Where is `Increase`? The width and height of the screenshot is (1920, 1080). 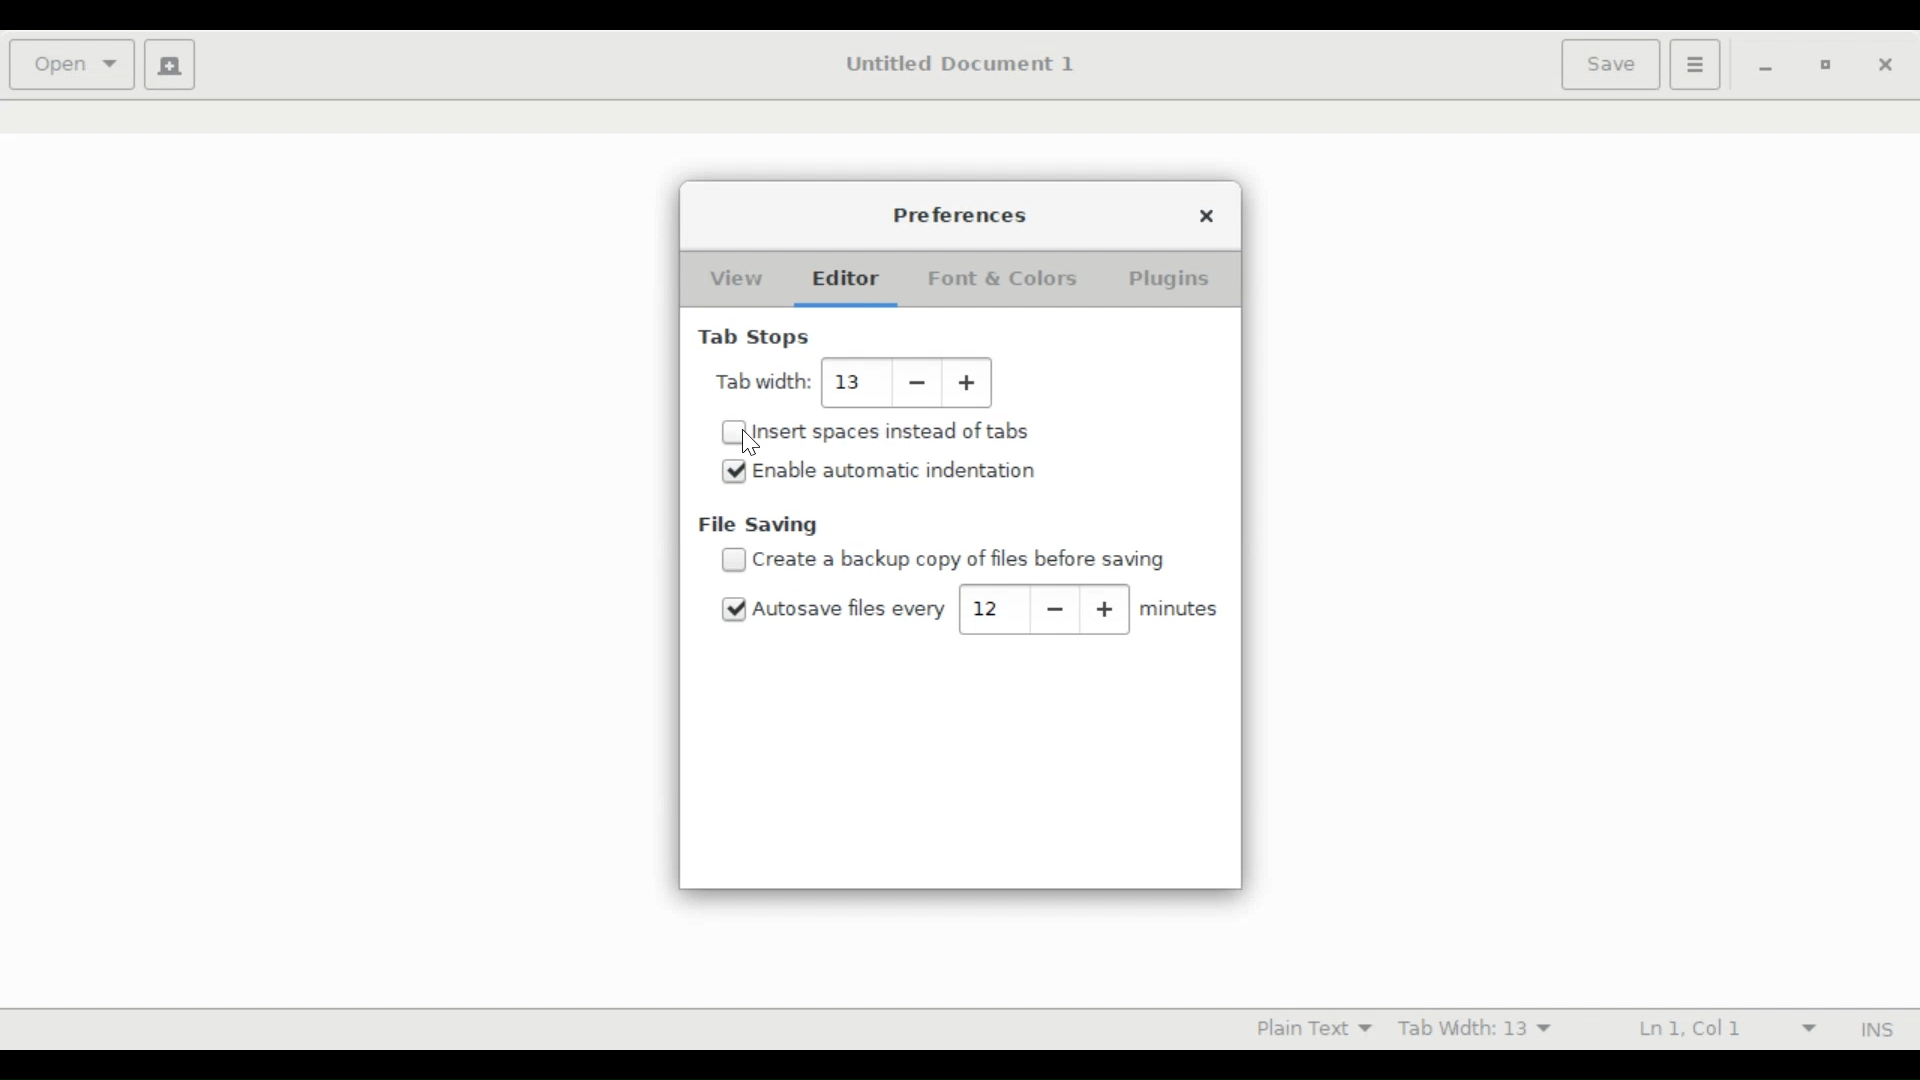 Increase is located at coordinates (1107, 610).